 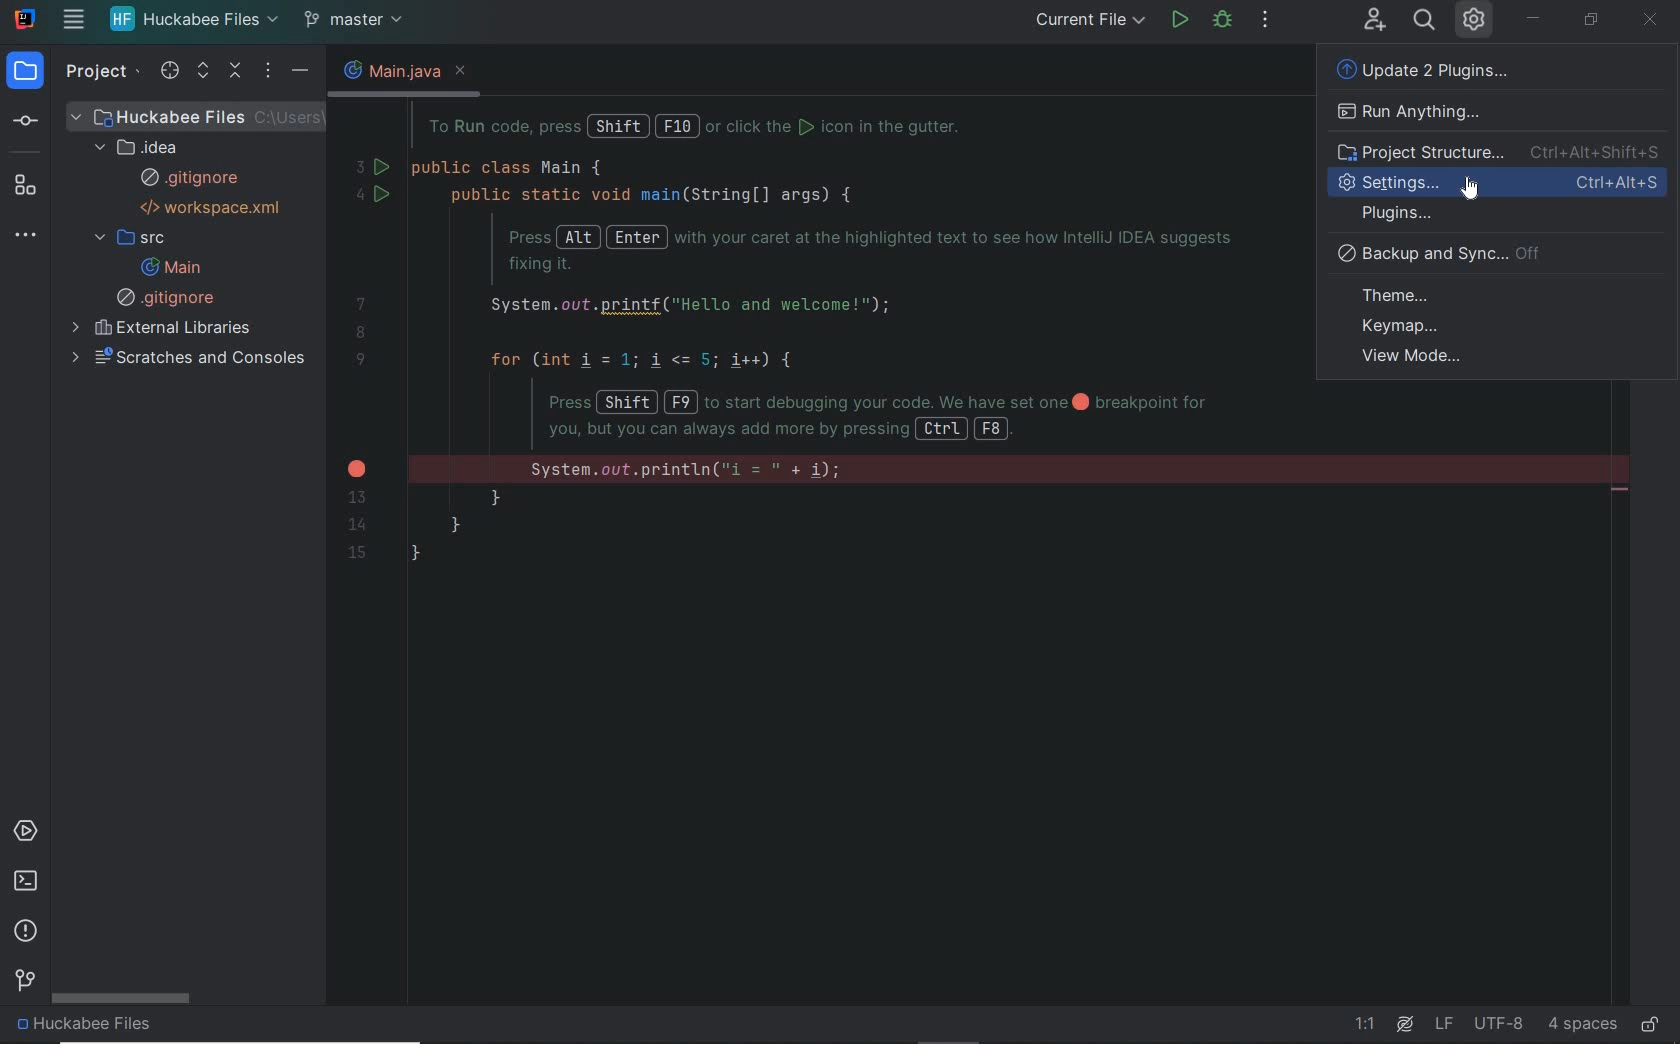 I want to click on restore down, so click(x=1594, y=21).